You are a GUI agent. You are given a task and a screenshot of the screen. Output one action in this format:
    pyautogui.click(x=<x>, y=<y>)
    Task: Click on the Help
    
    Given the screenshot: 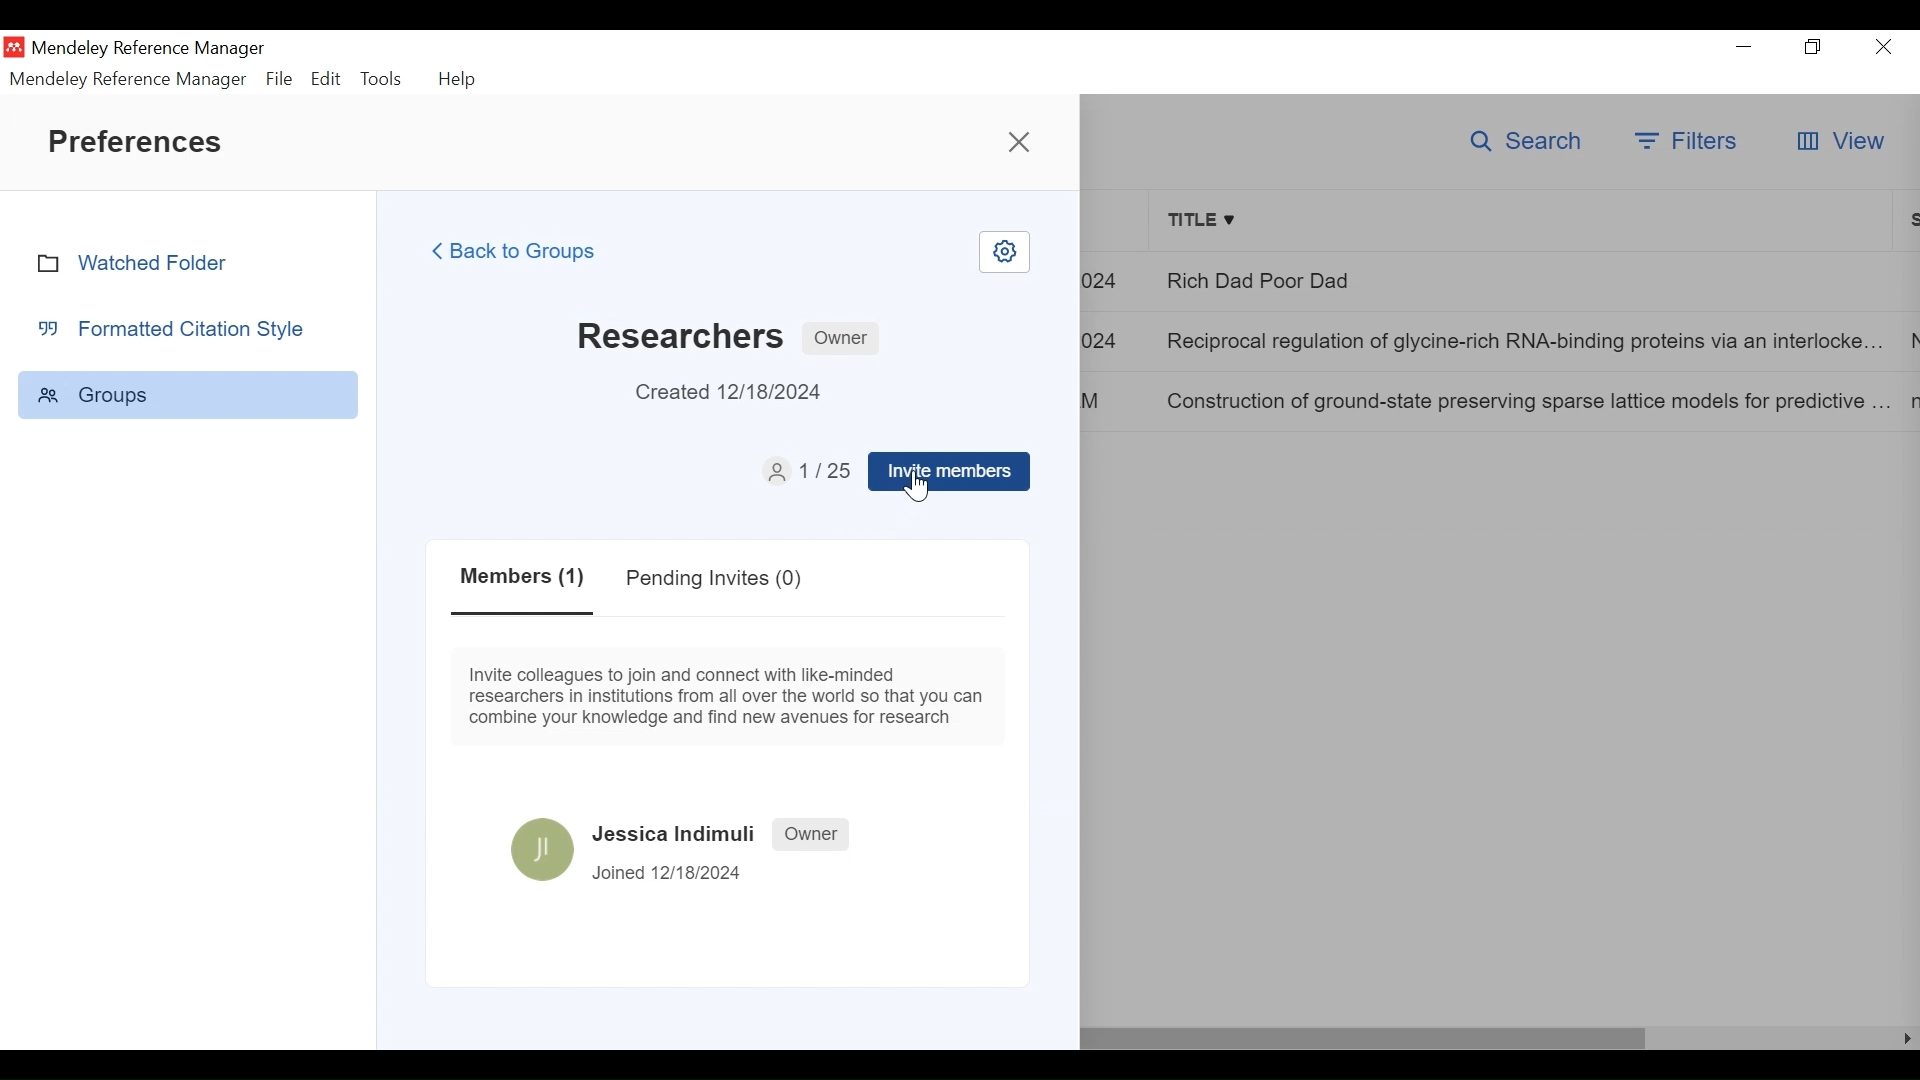 What is the action you would take?
    pyautogui.click(x=460, y=79)
    